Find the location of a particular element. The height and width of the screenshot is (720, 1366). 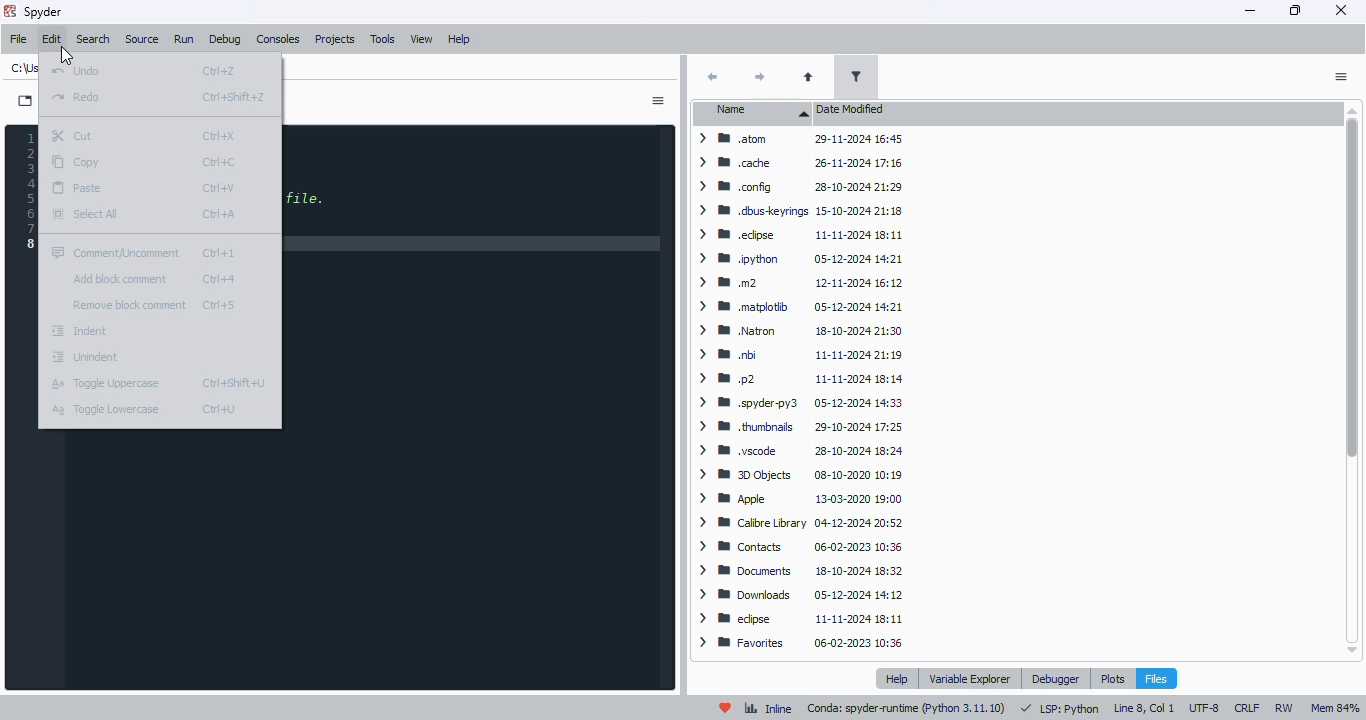

> BB thumbnails 29-10-2024 17:25 is located at coordinates (800, 427).